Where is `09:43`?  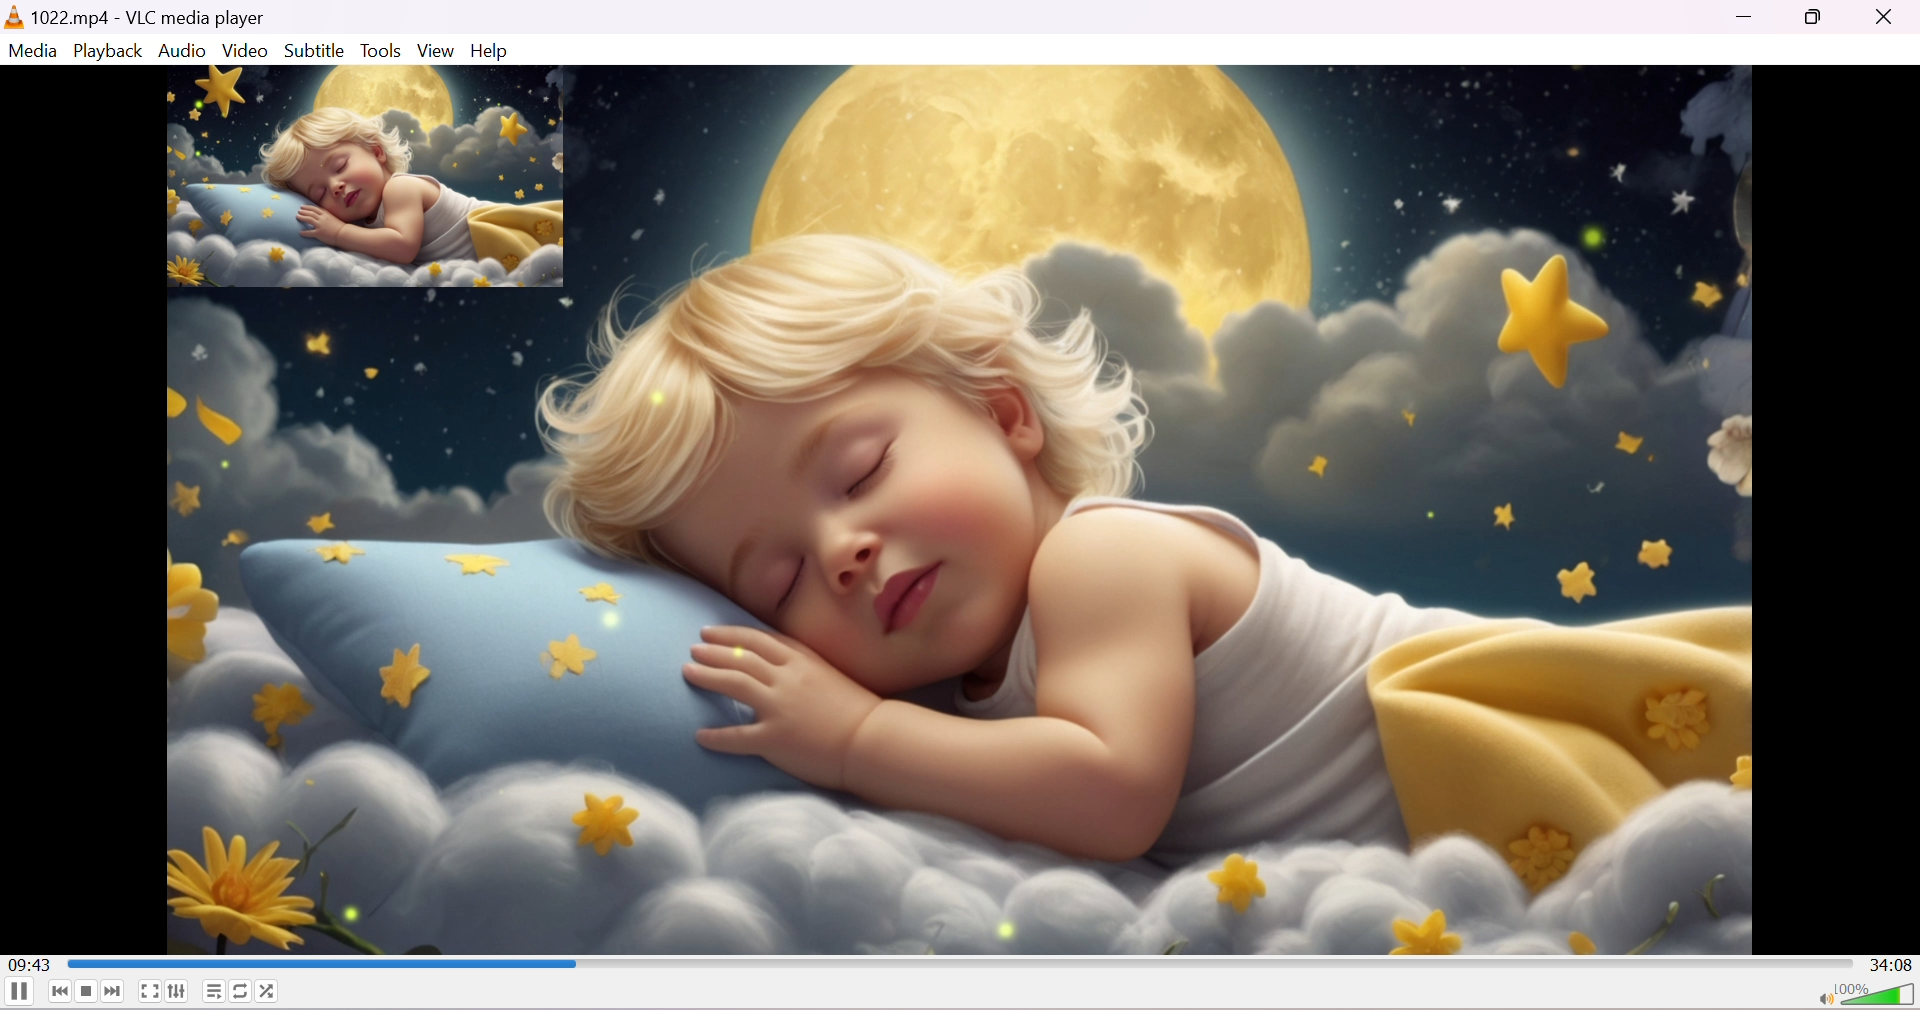 09:43 is located at coordinates (35, 963).